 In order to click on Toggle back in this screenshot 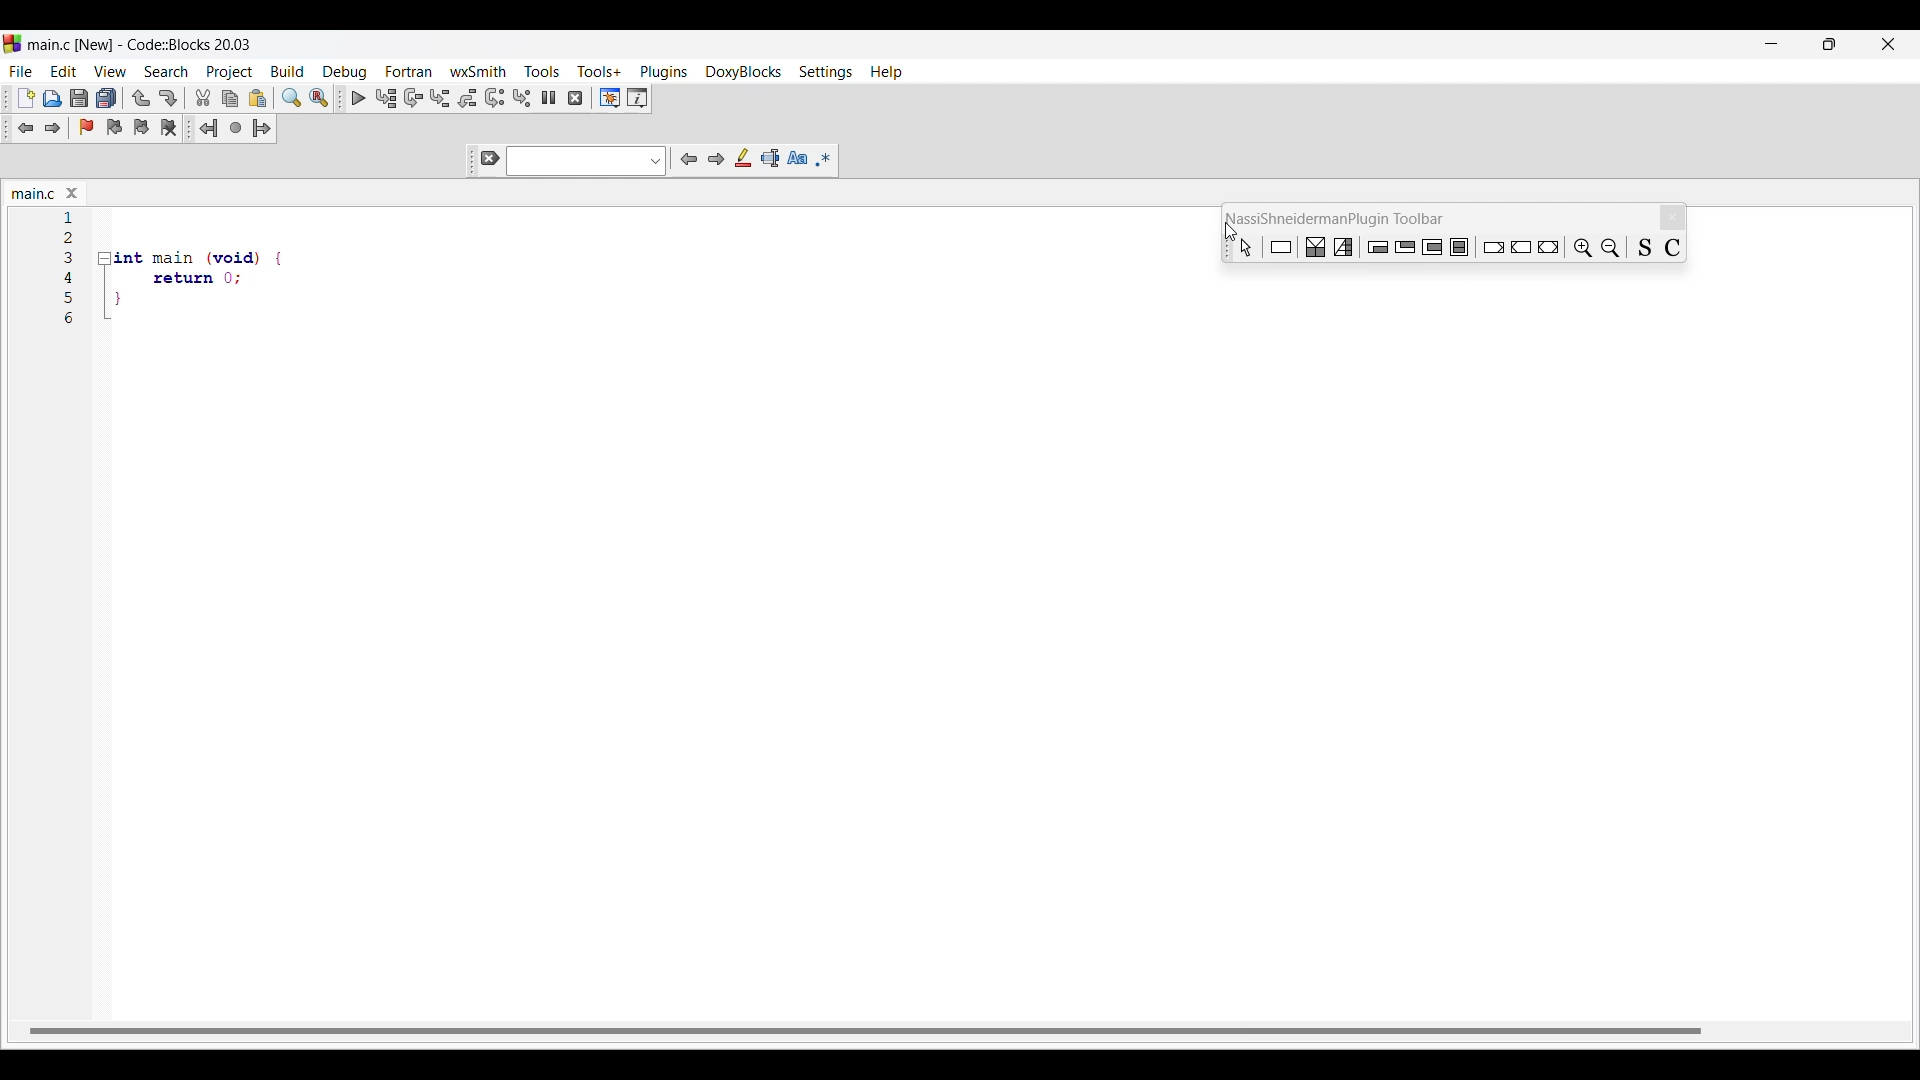, I will do `click(26, 128)`.